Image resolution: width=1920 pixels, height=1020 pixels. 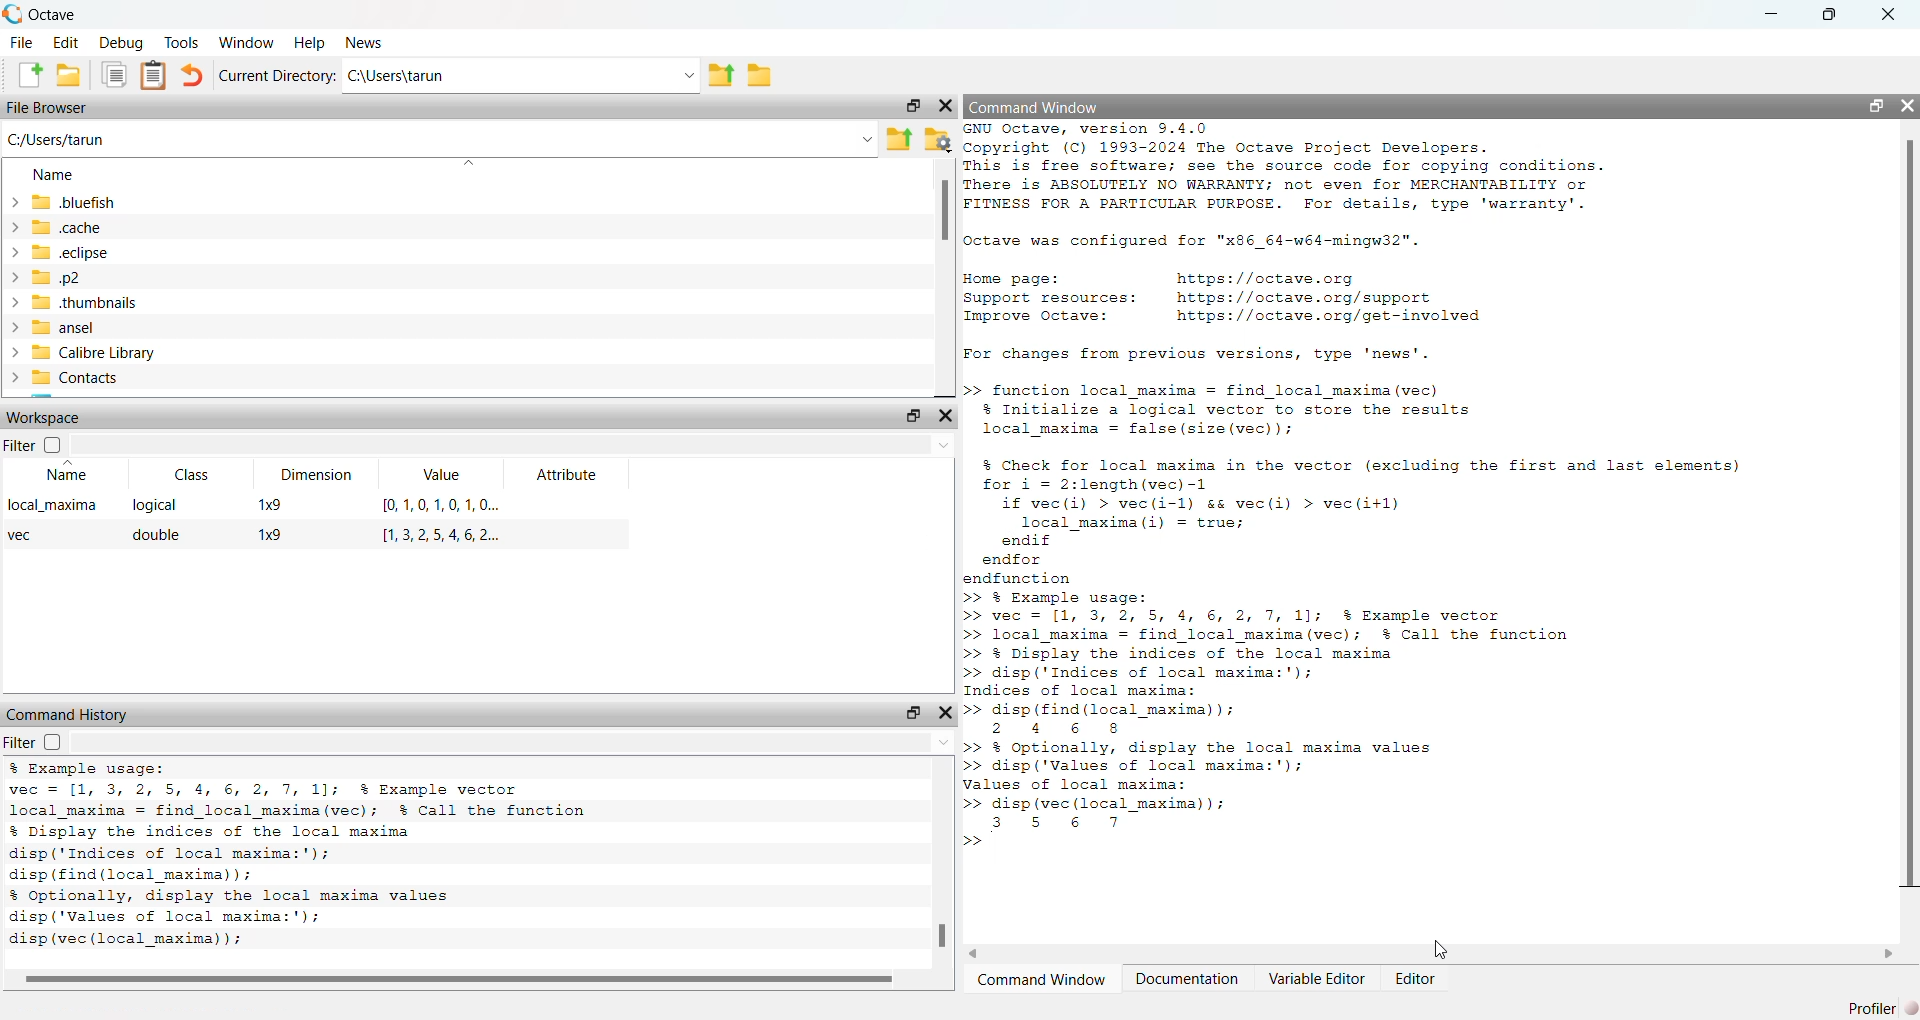 What do you see at coordinates (938, 138) in the screenshot?
I see `Browse your files` at bounding box center [938, 138].